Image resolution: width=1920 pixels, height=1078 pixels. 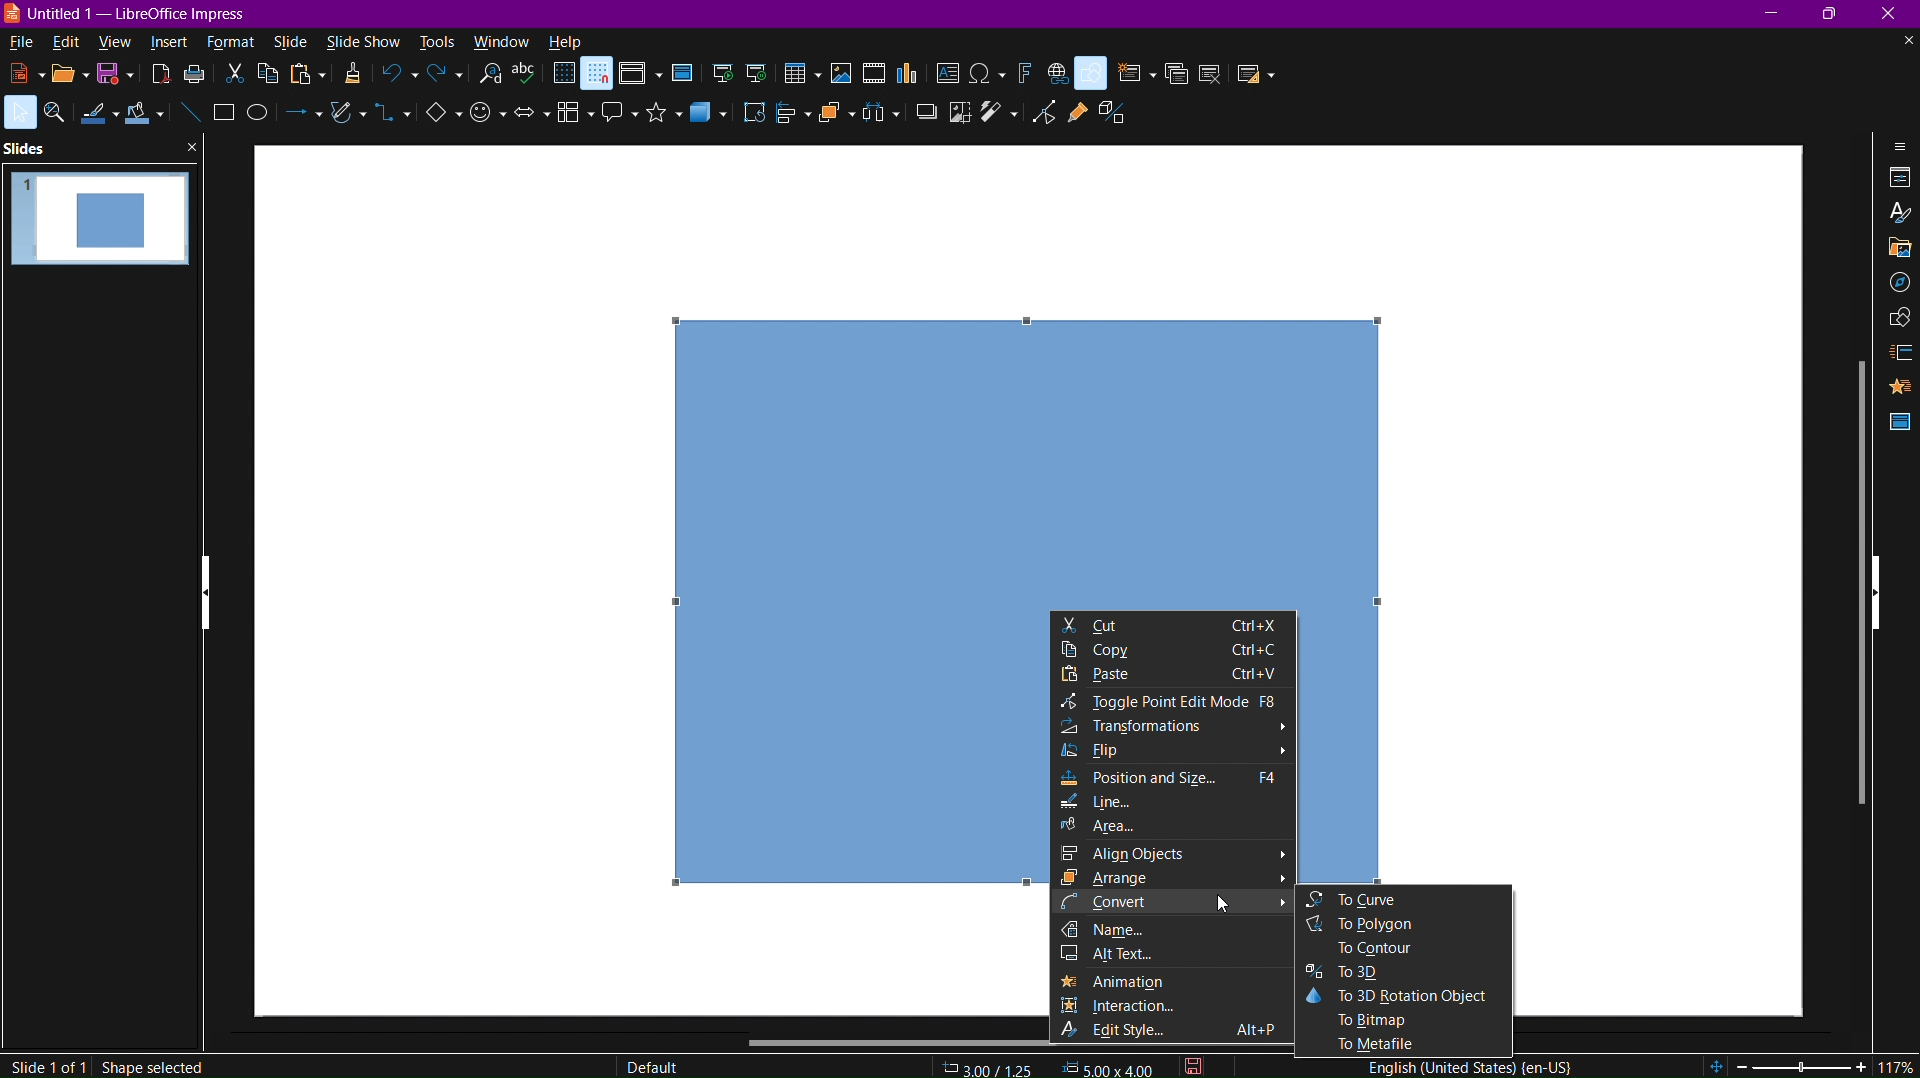 I want to click on To Bitmap, so click(x=1407, y=1022).